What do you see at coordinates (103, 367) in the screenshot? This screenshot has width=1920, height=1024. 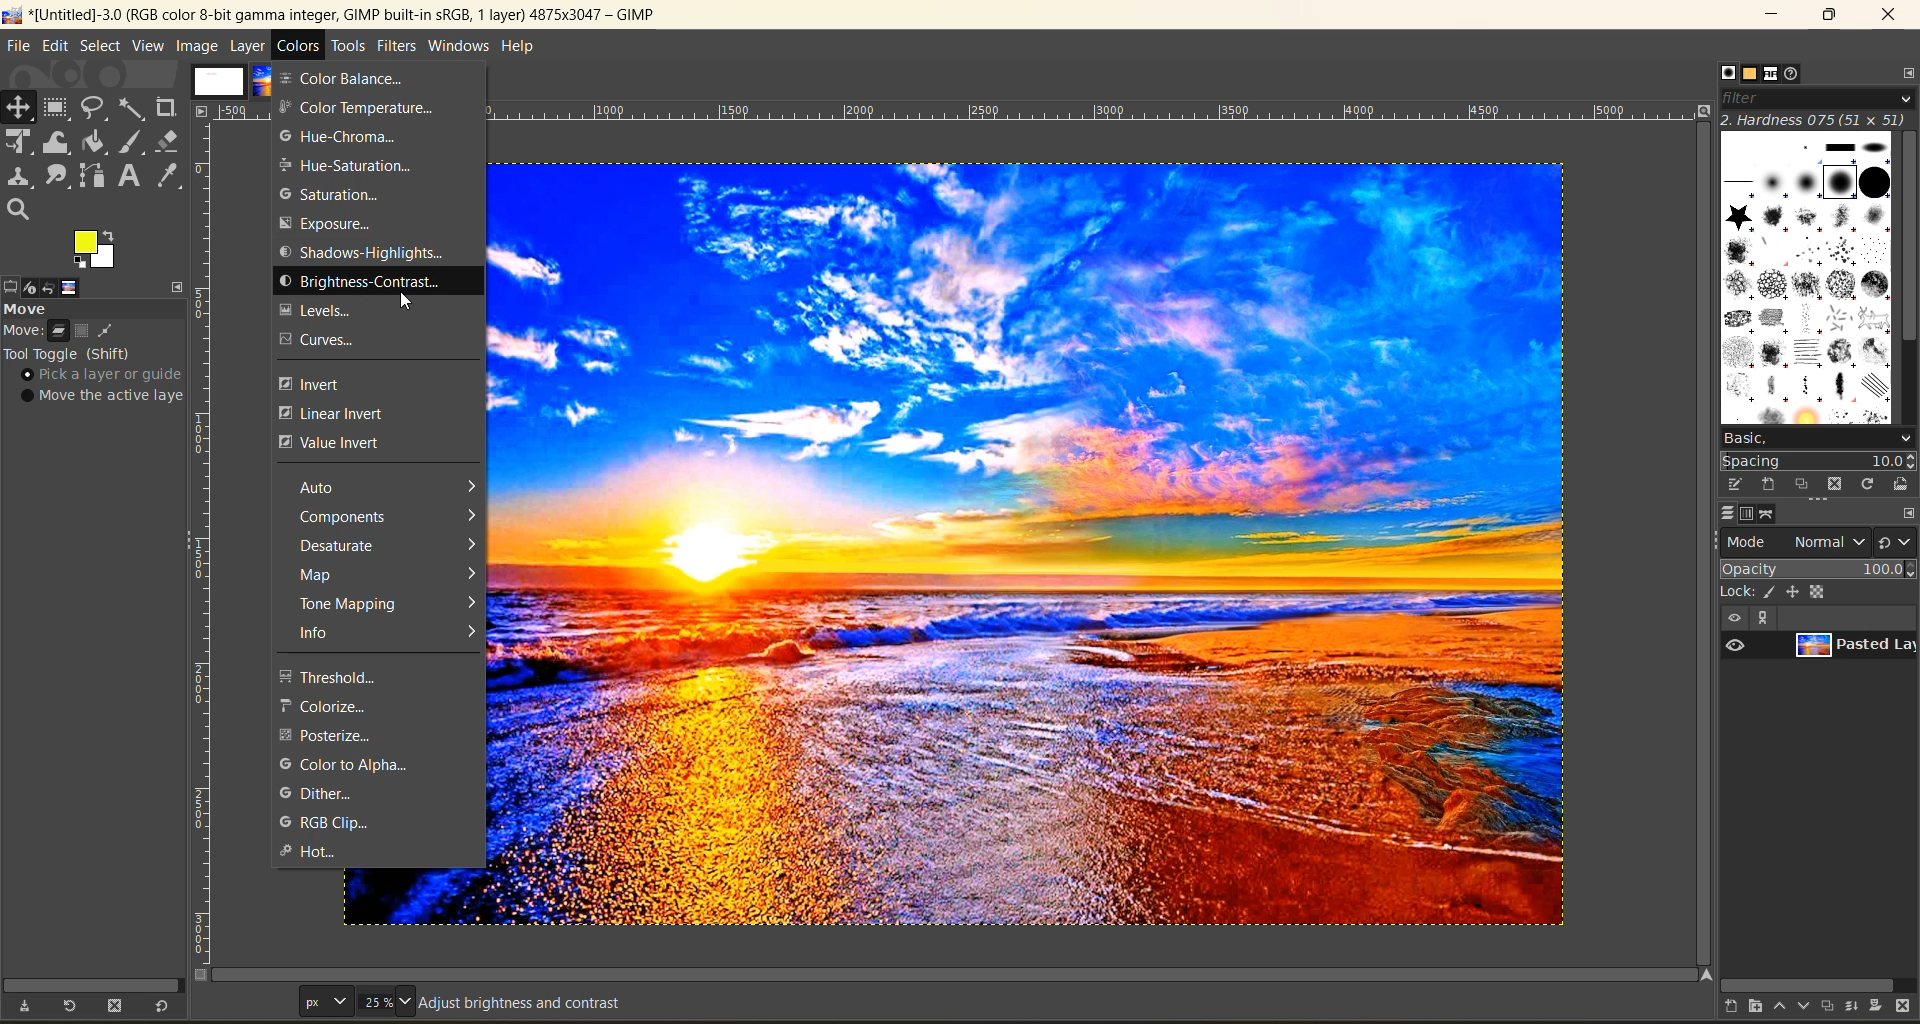 I see `metadata` at bounding box center [103, 367].